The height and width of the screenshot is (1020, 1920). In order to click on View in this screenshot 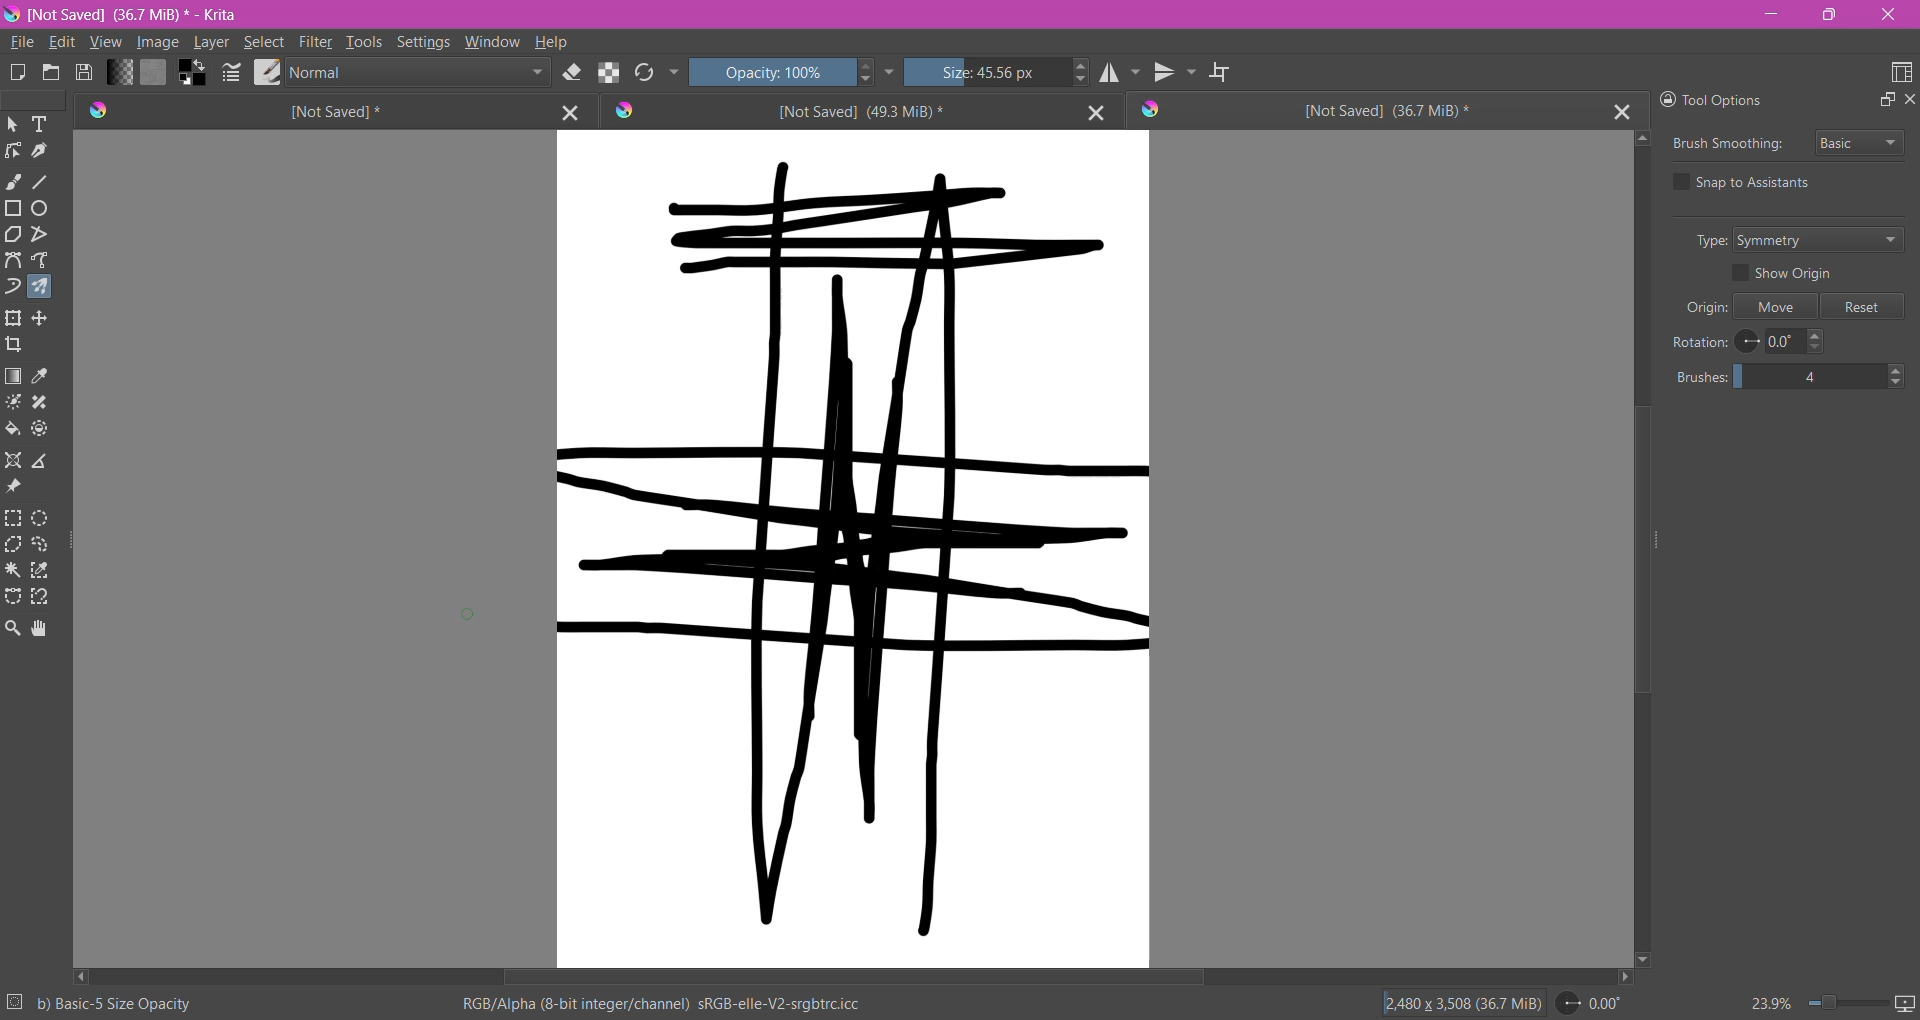, I will do `click(104, 44)`.